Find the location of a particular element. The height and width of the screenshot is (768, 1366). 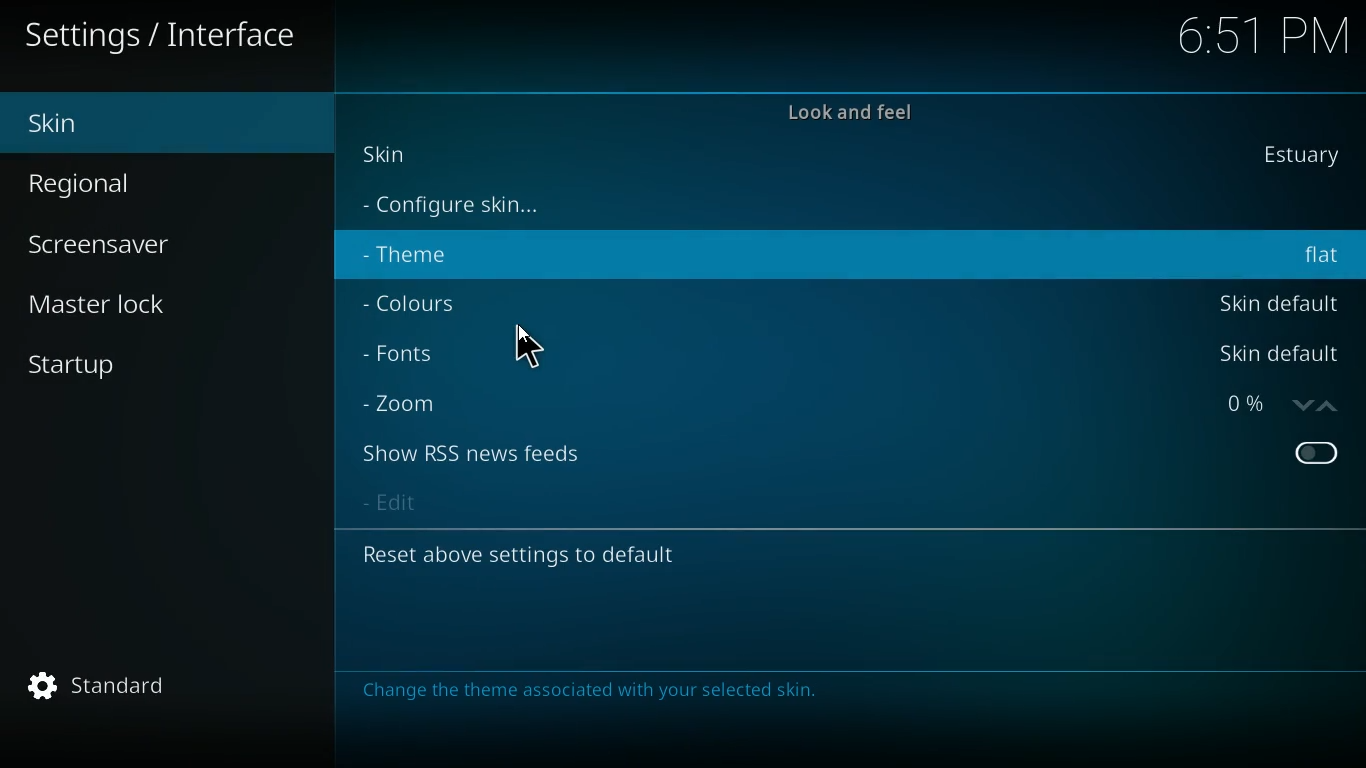

startup is located at coordinates (137, 358).